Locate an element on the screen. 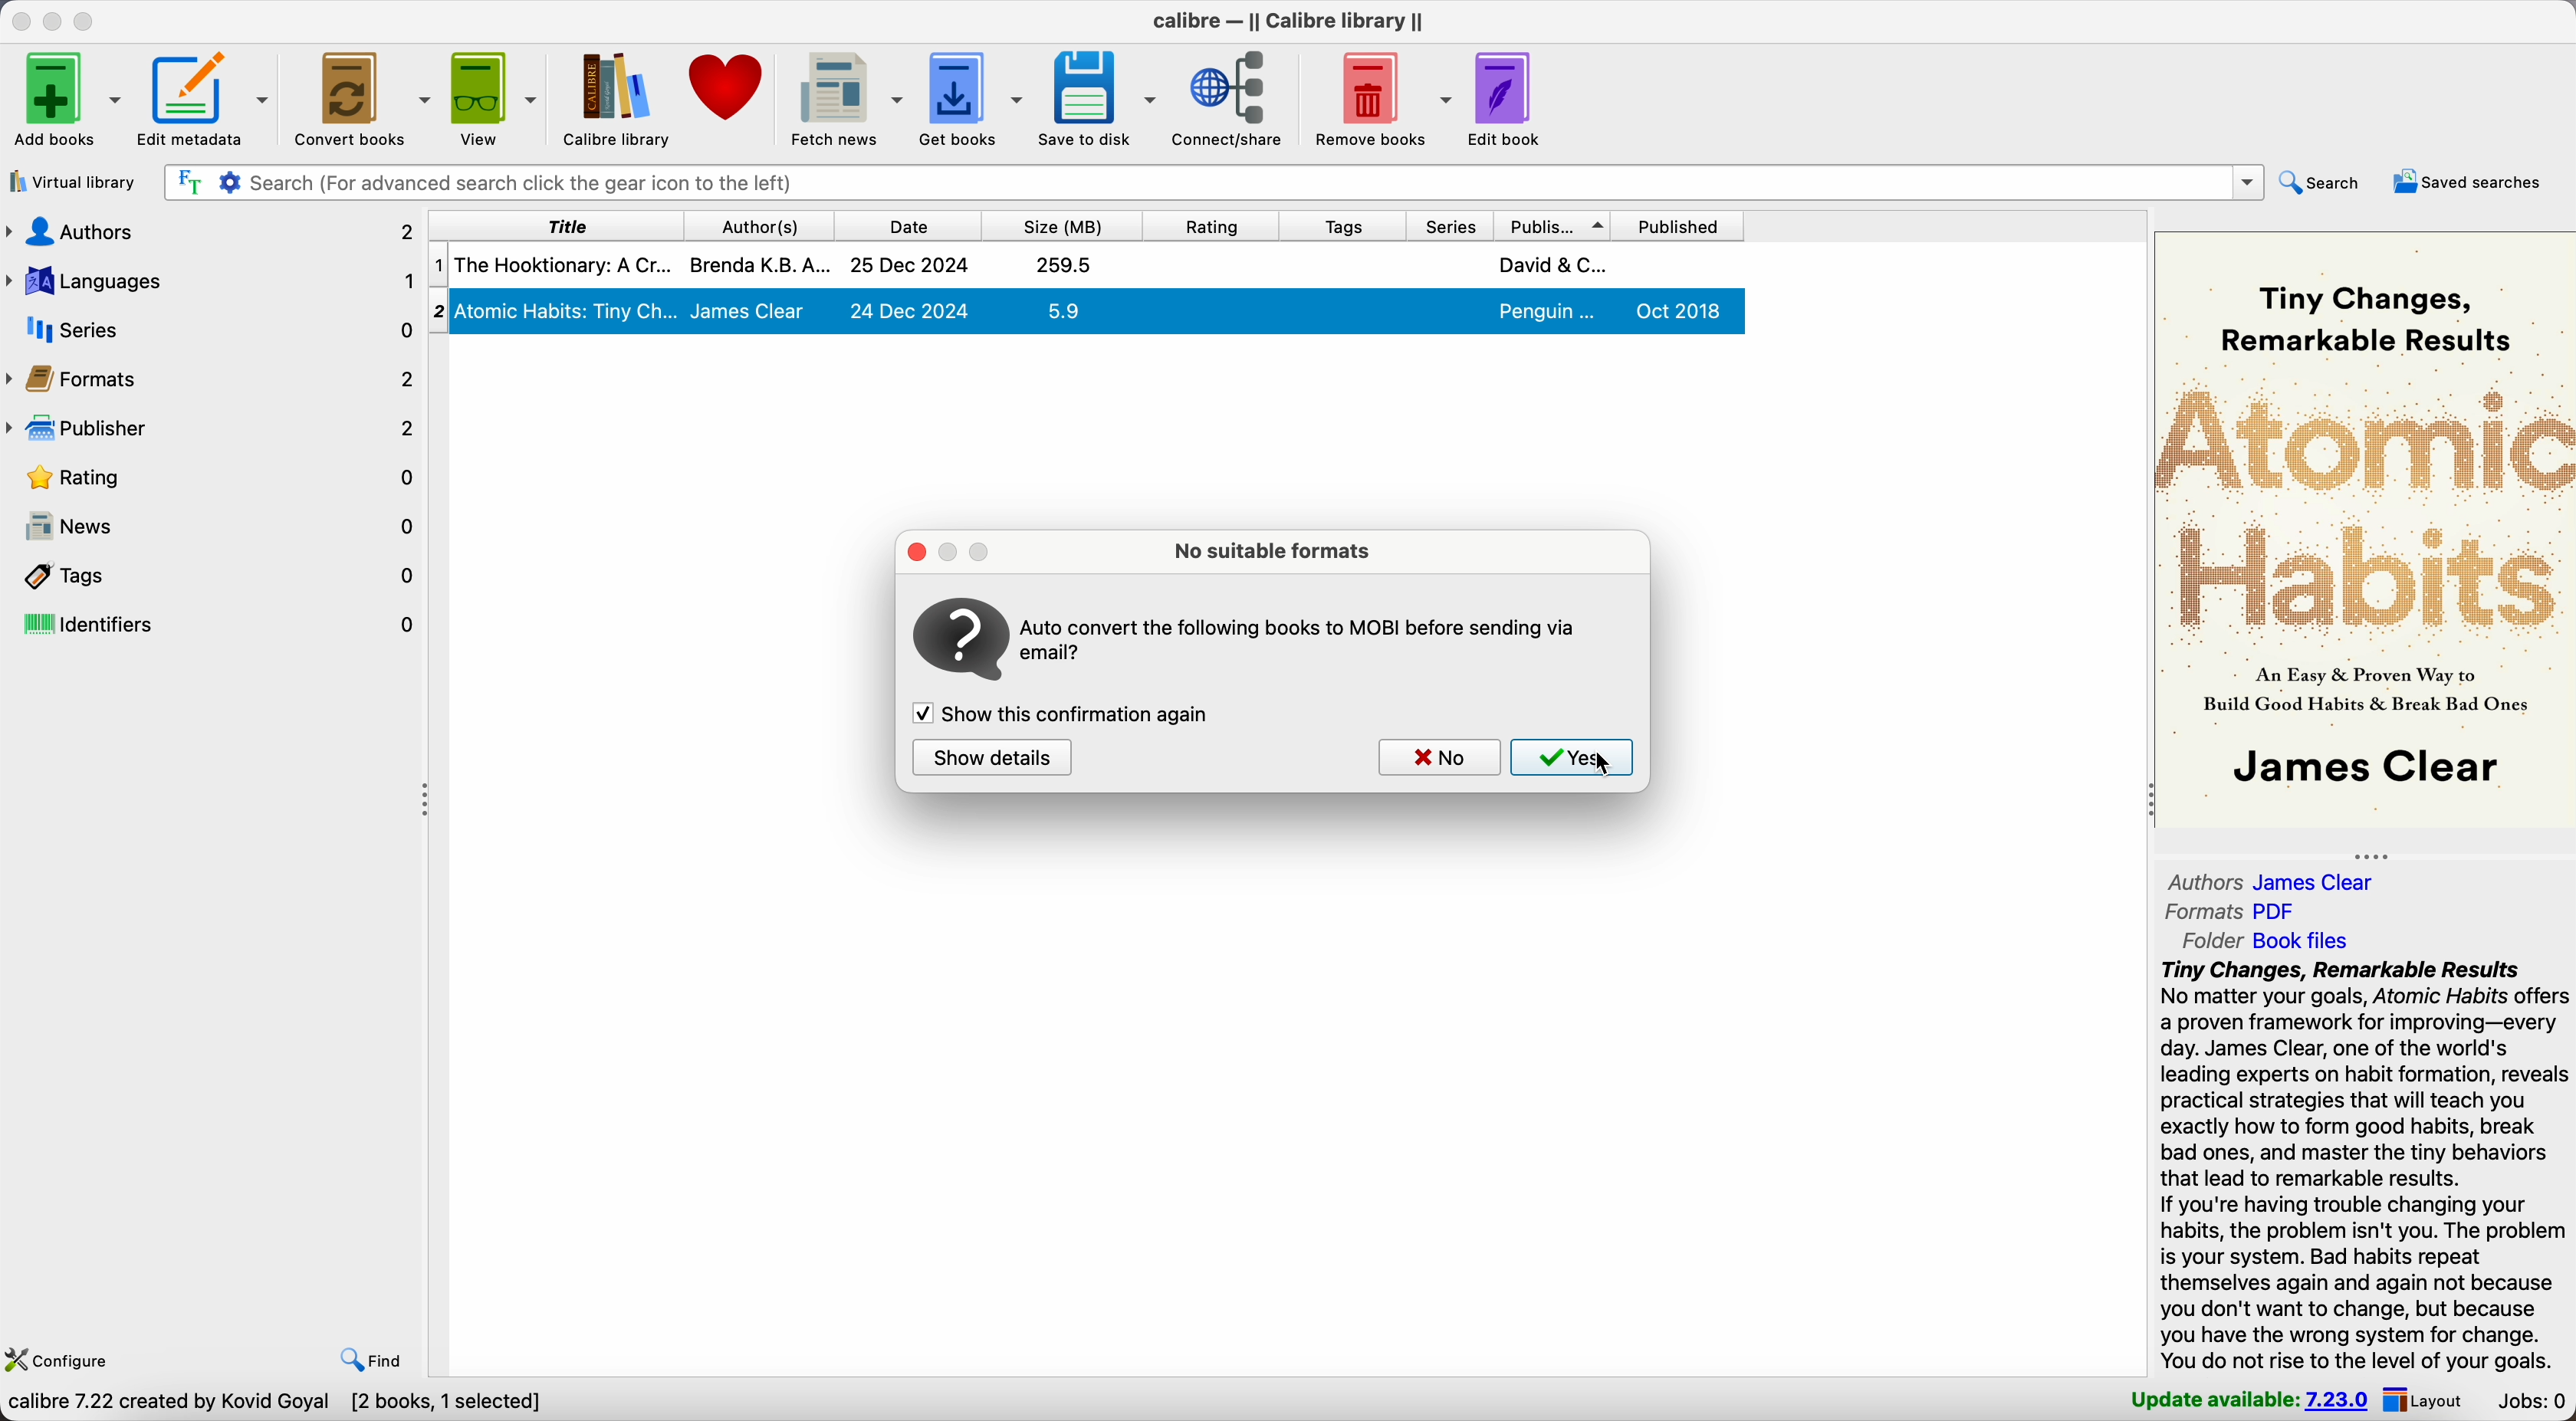 This screenshot has width=2576, height=1421. Jobs: 0 is located at coordinates (2528, 1402).